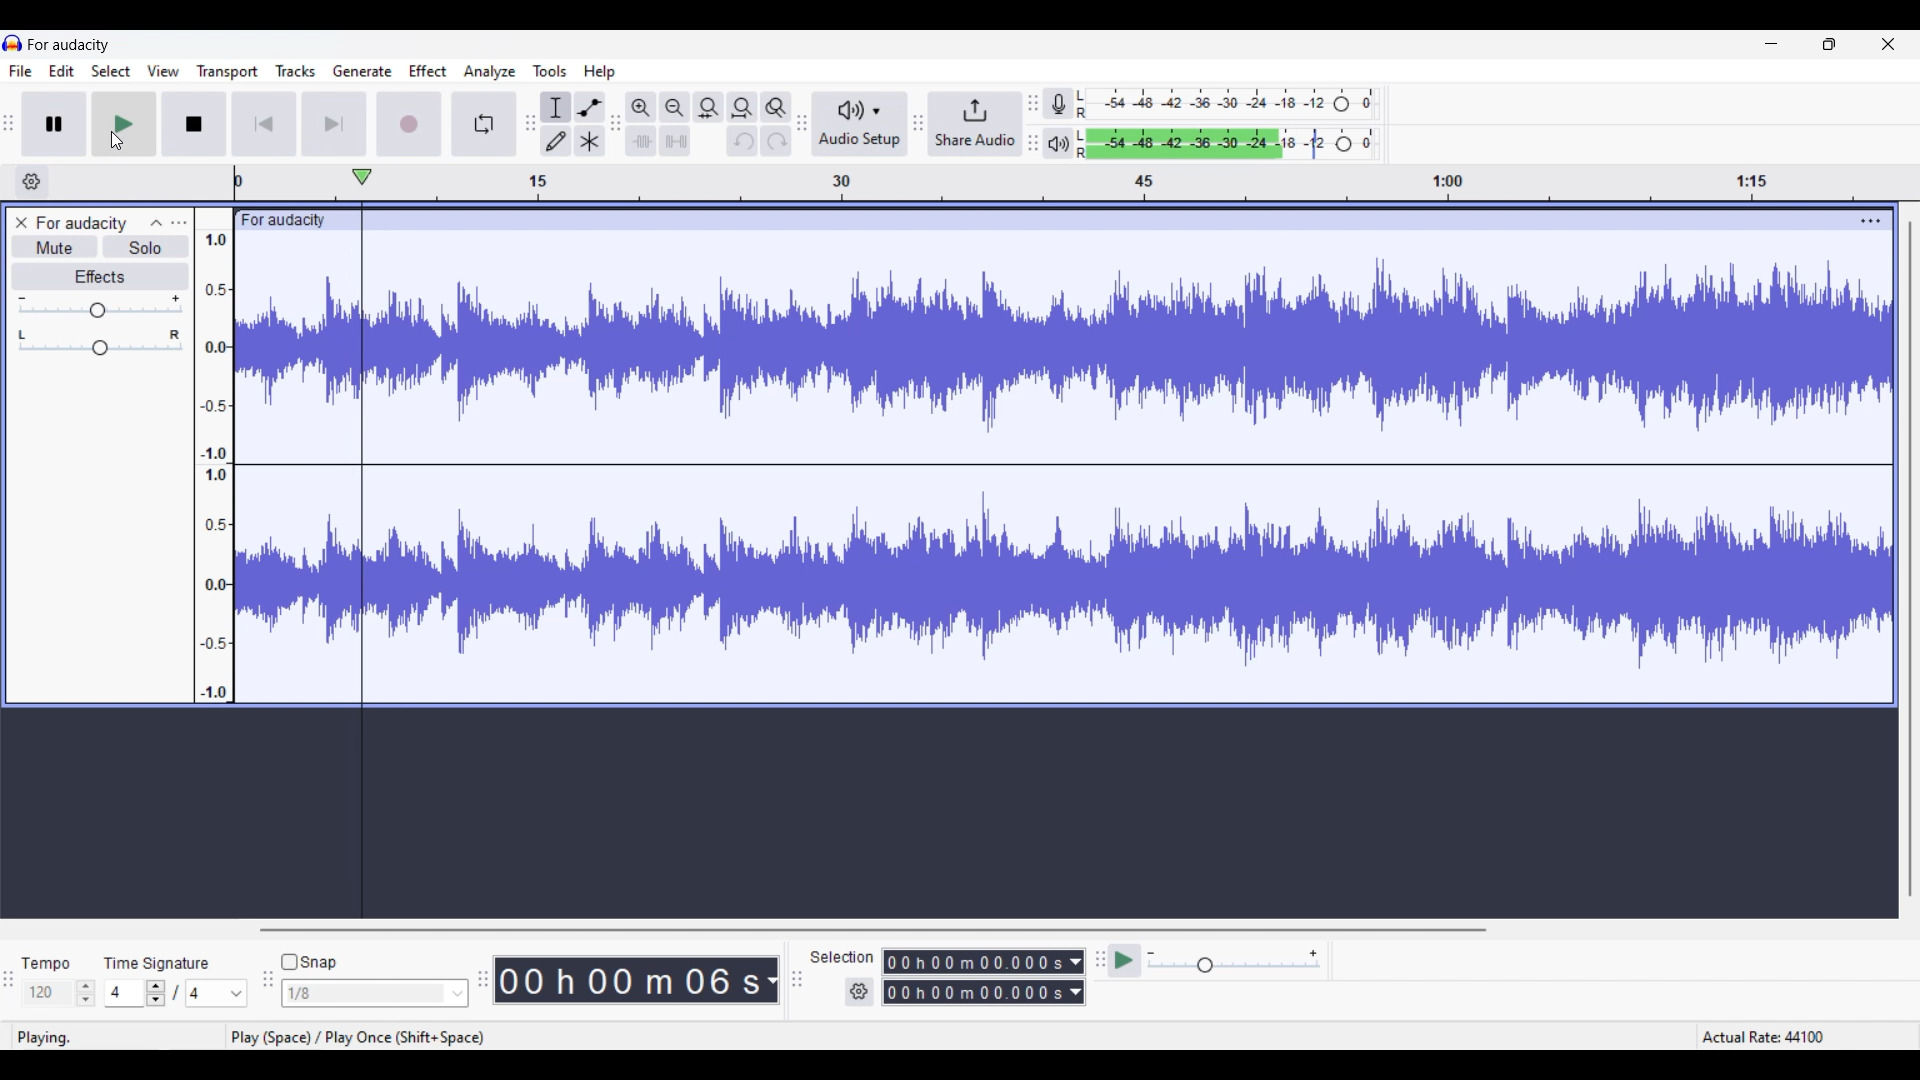 Image resolution: width=1920 pixels, height=1080 pixels. What do you see at coordinates (68, 44) in the screenshot?
I see `For audacity` at bounding box center [68, 44].